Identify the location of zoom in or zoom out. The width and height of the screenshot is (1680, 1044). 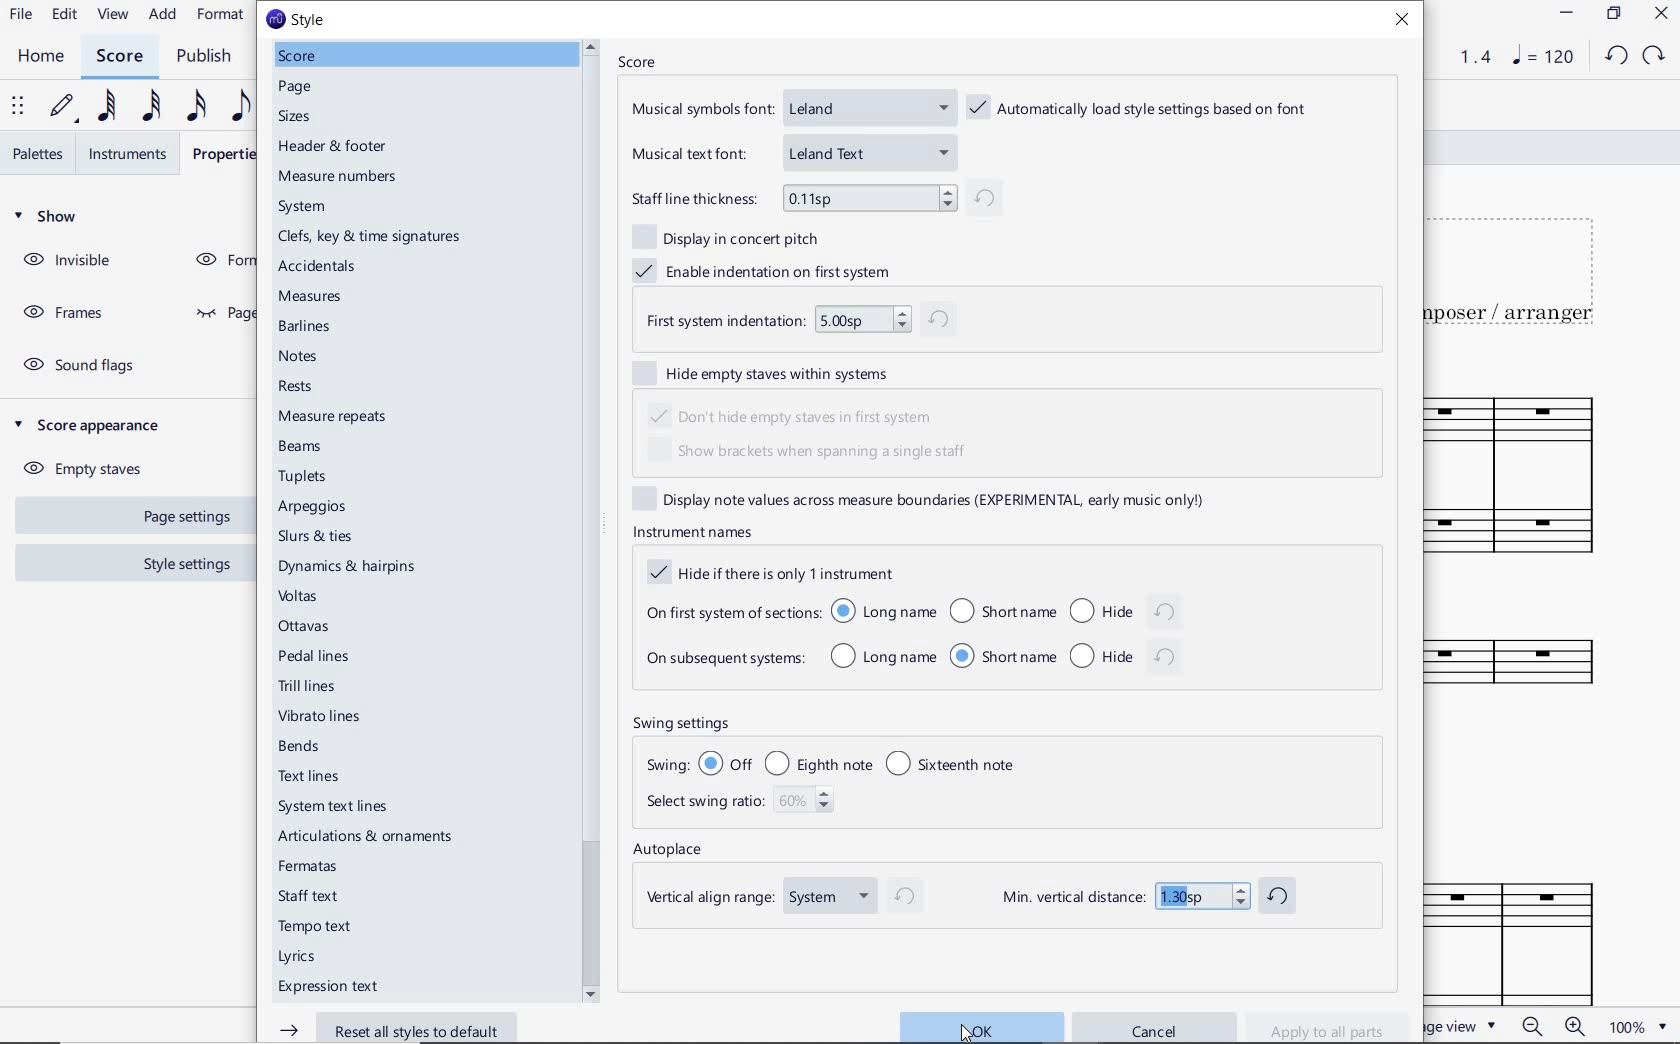
(1552, 1026).